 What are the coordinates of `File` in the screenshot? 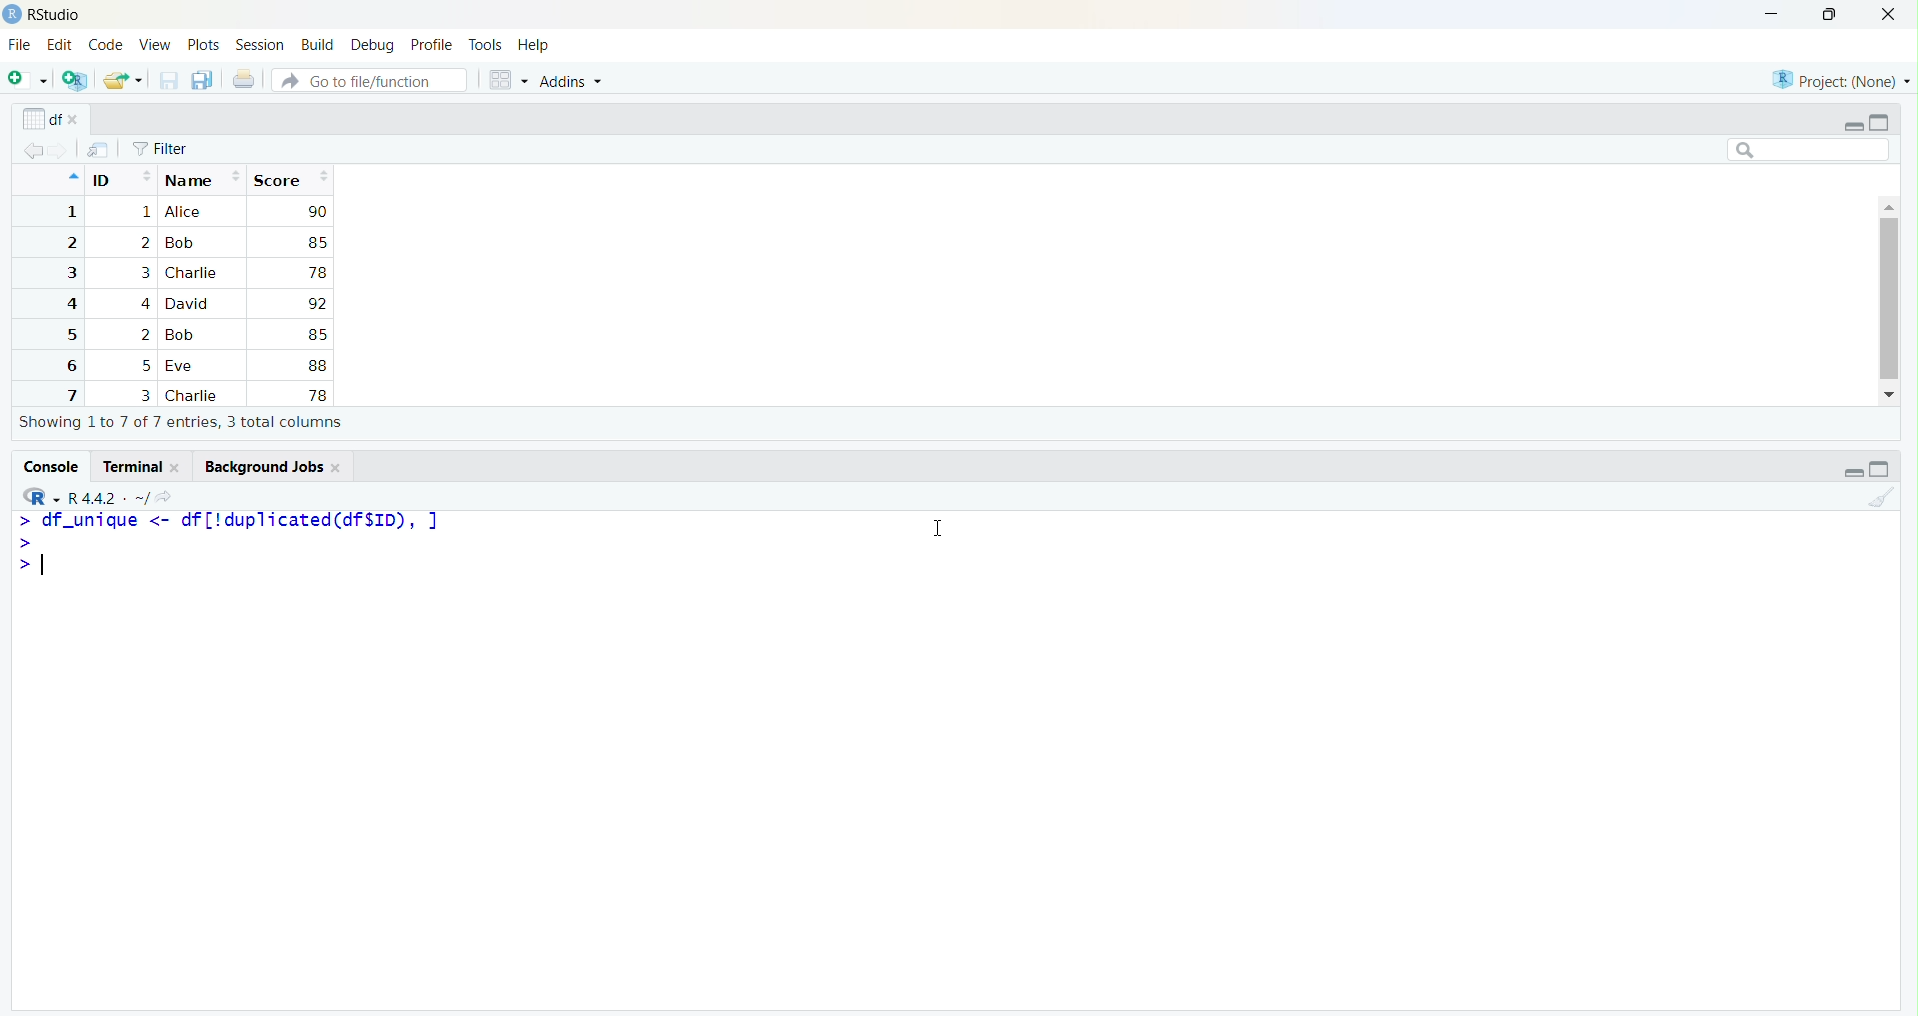 It's located at (19, 46).